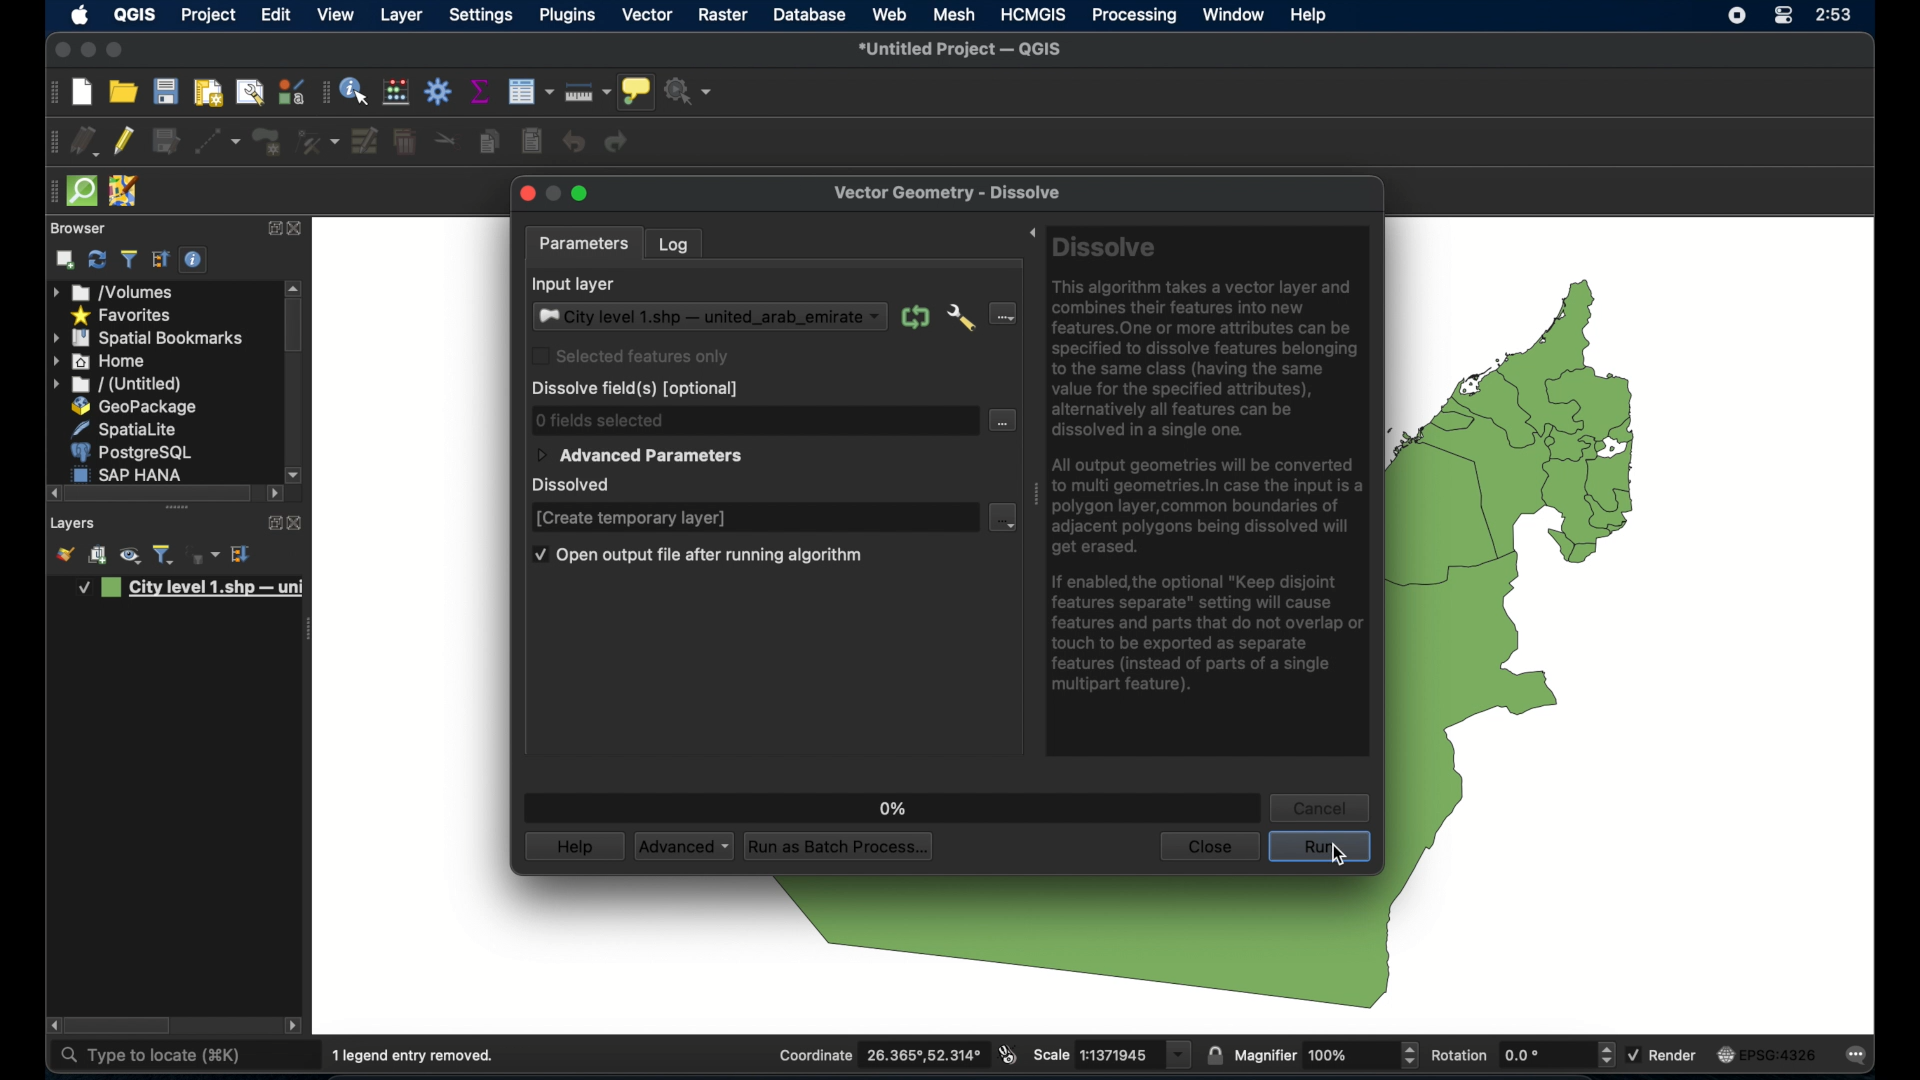 The width and height of the screenshot is (1920, 1080). Describe the element at coordinates (50, 191) in the screenshot. I see `drag handle` at that location.